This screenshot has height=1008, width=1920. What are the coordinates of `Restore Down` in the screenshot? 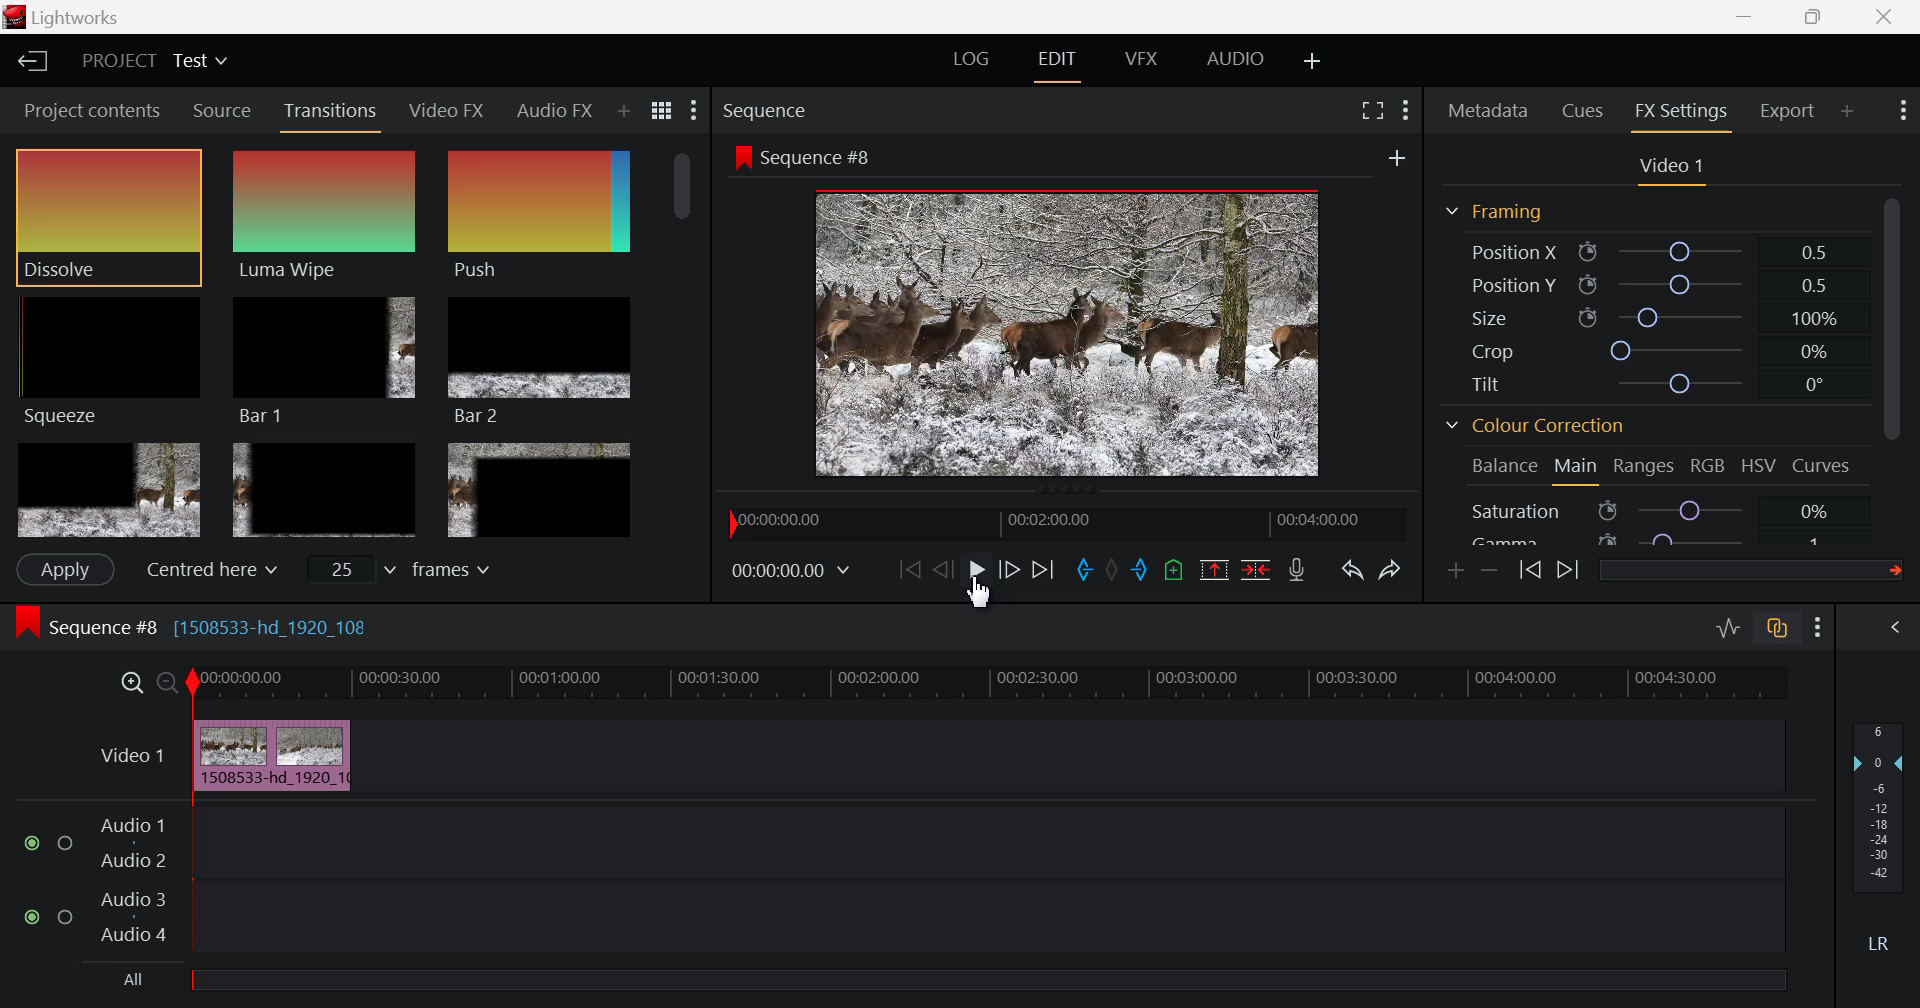 It's located at (1750, 17).